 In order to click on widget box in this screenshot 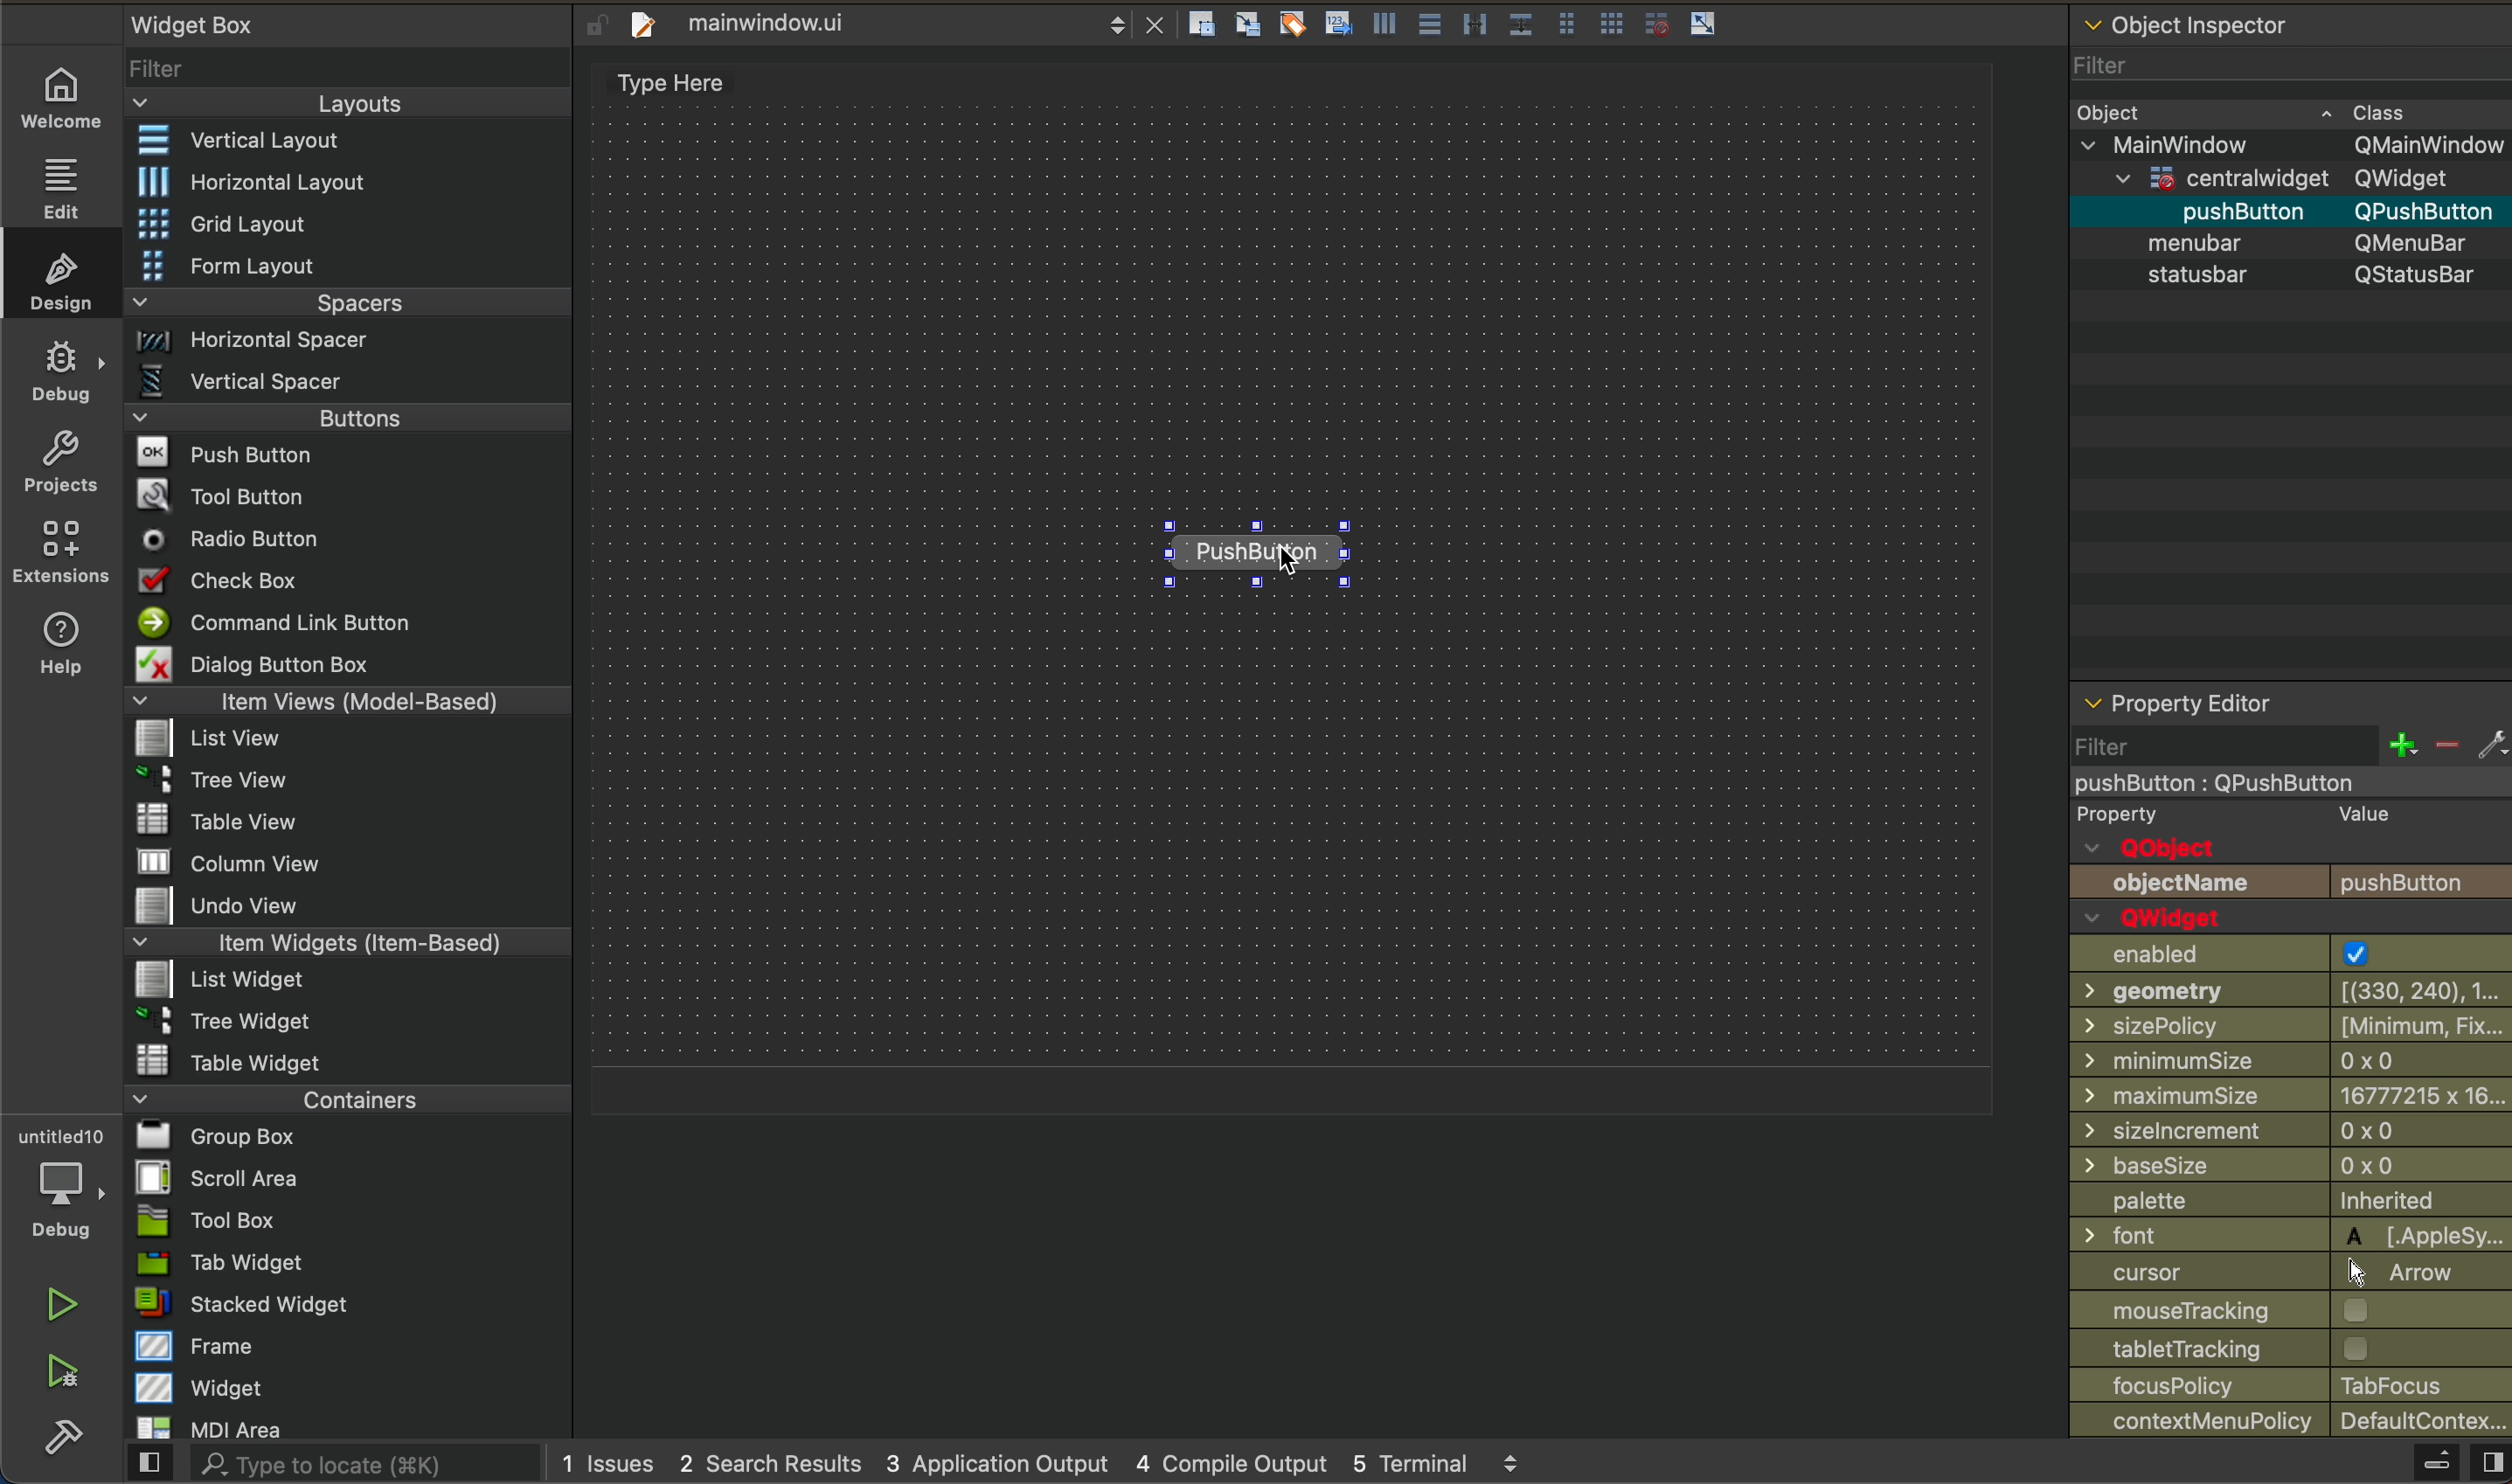, I will do `click(197, 23)`.